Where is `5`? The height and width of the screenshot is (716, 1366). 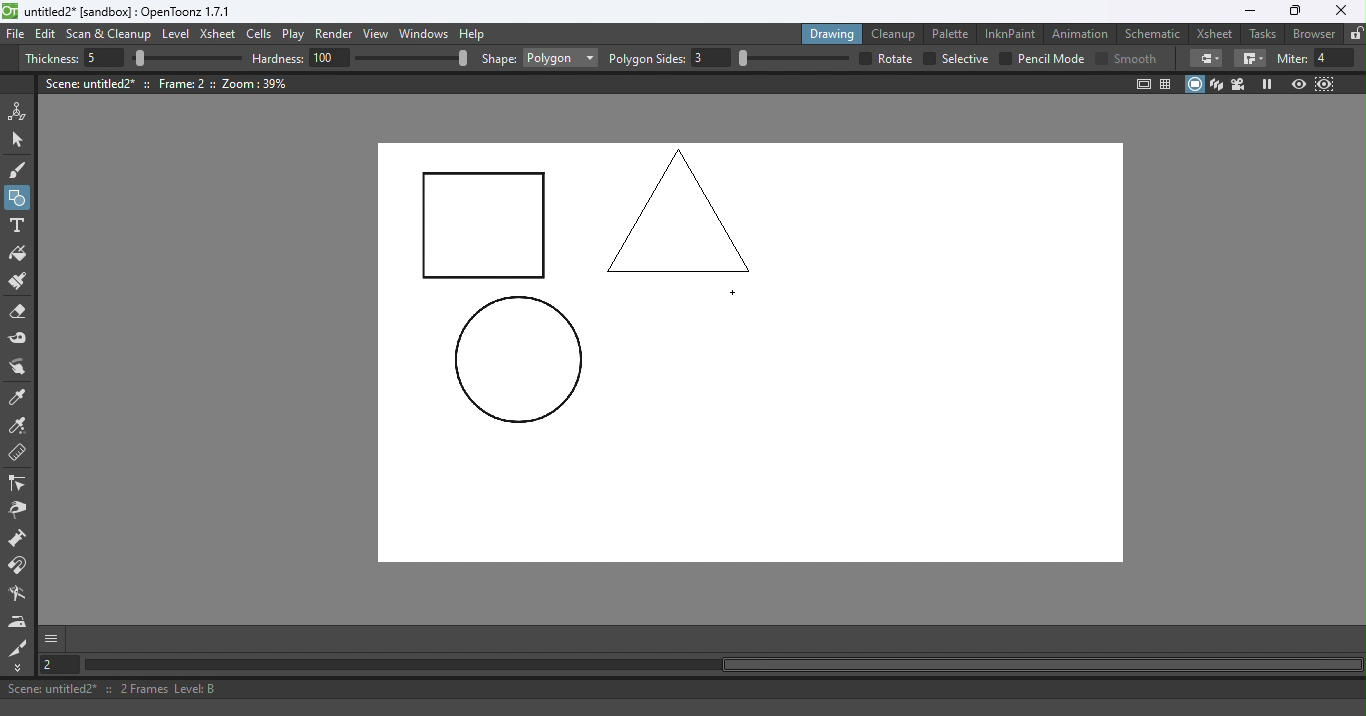
5 is located at coordinates (101, 59).